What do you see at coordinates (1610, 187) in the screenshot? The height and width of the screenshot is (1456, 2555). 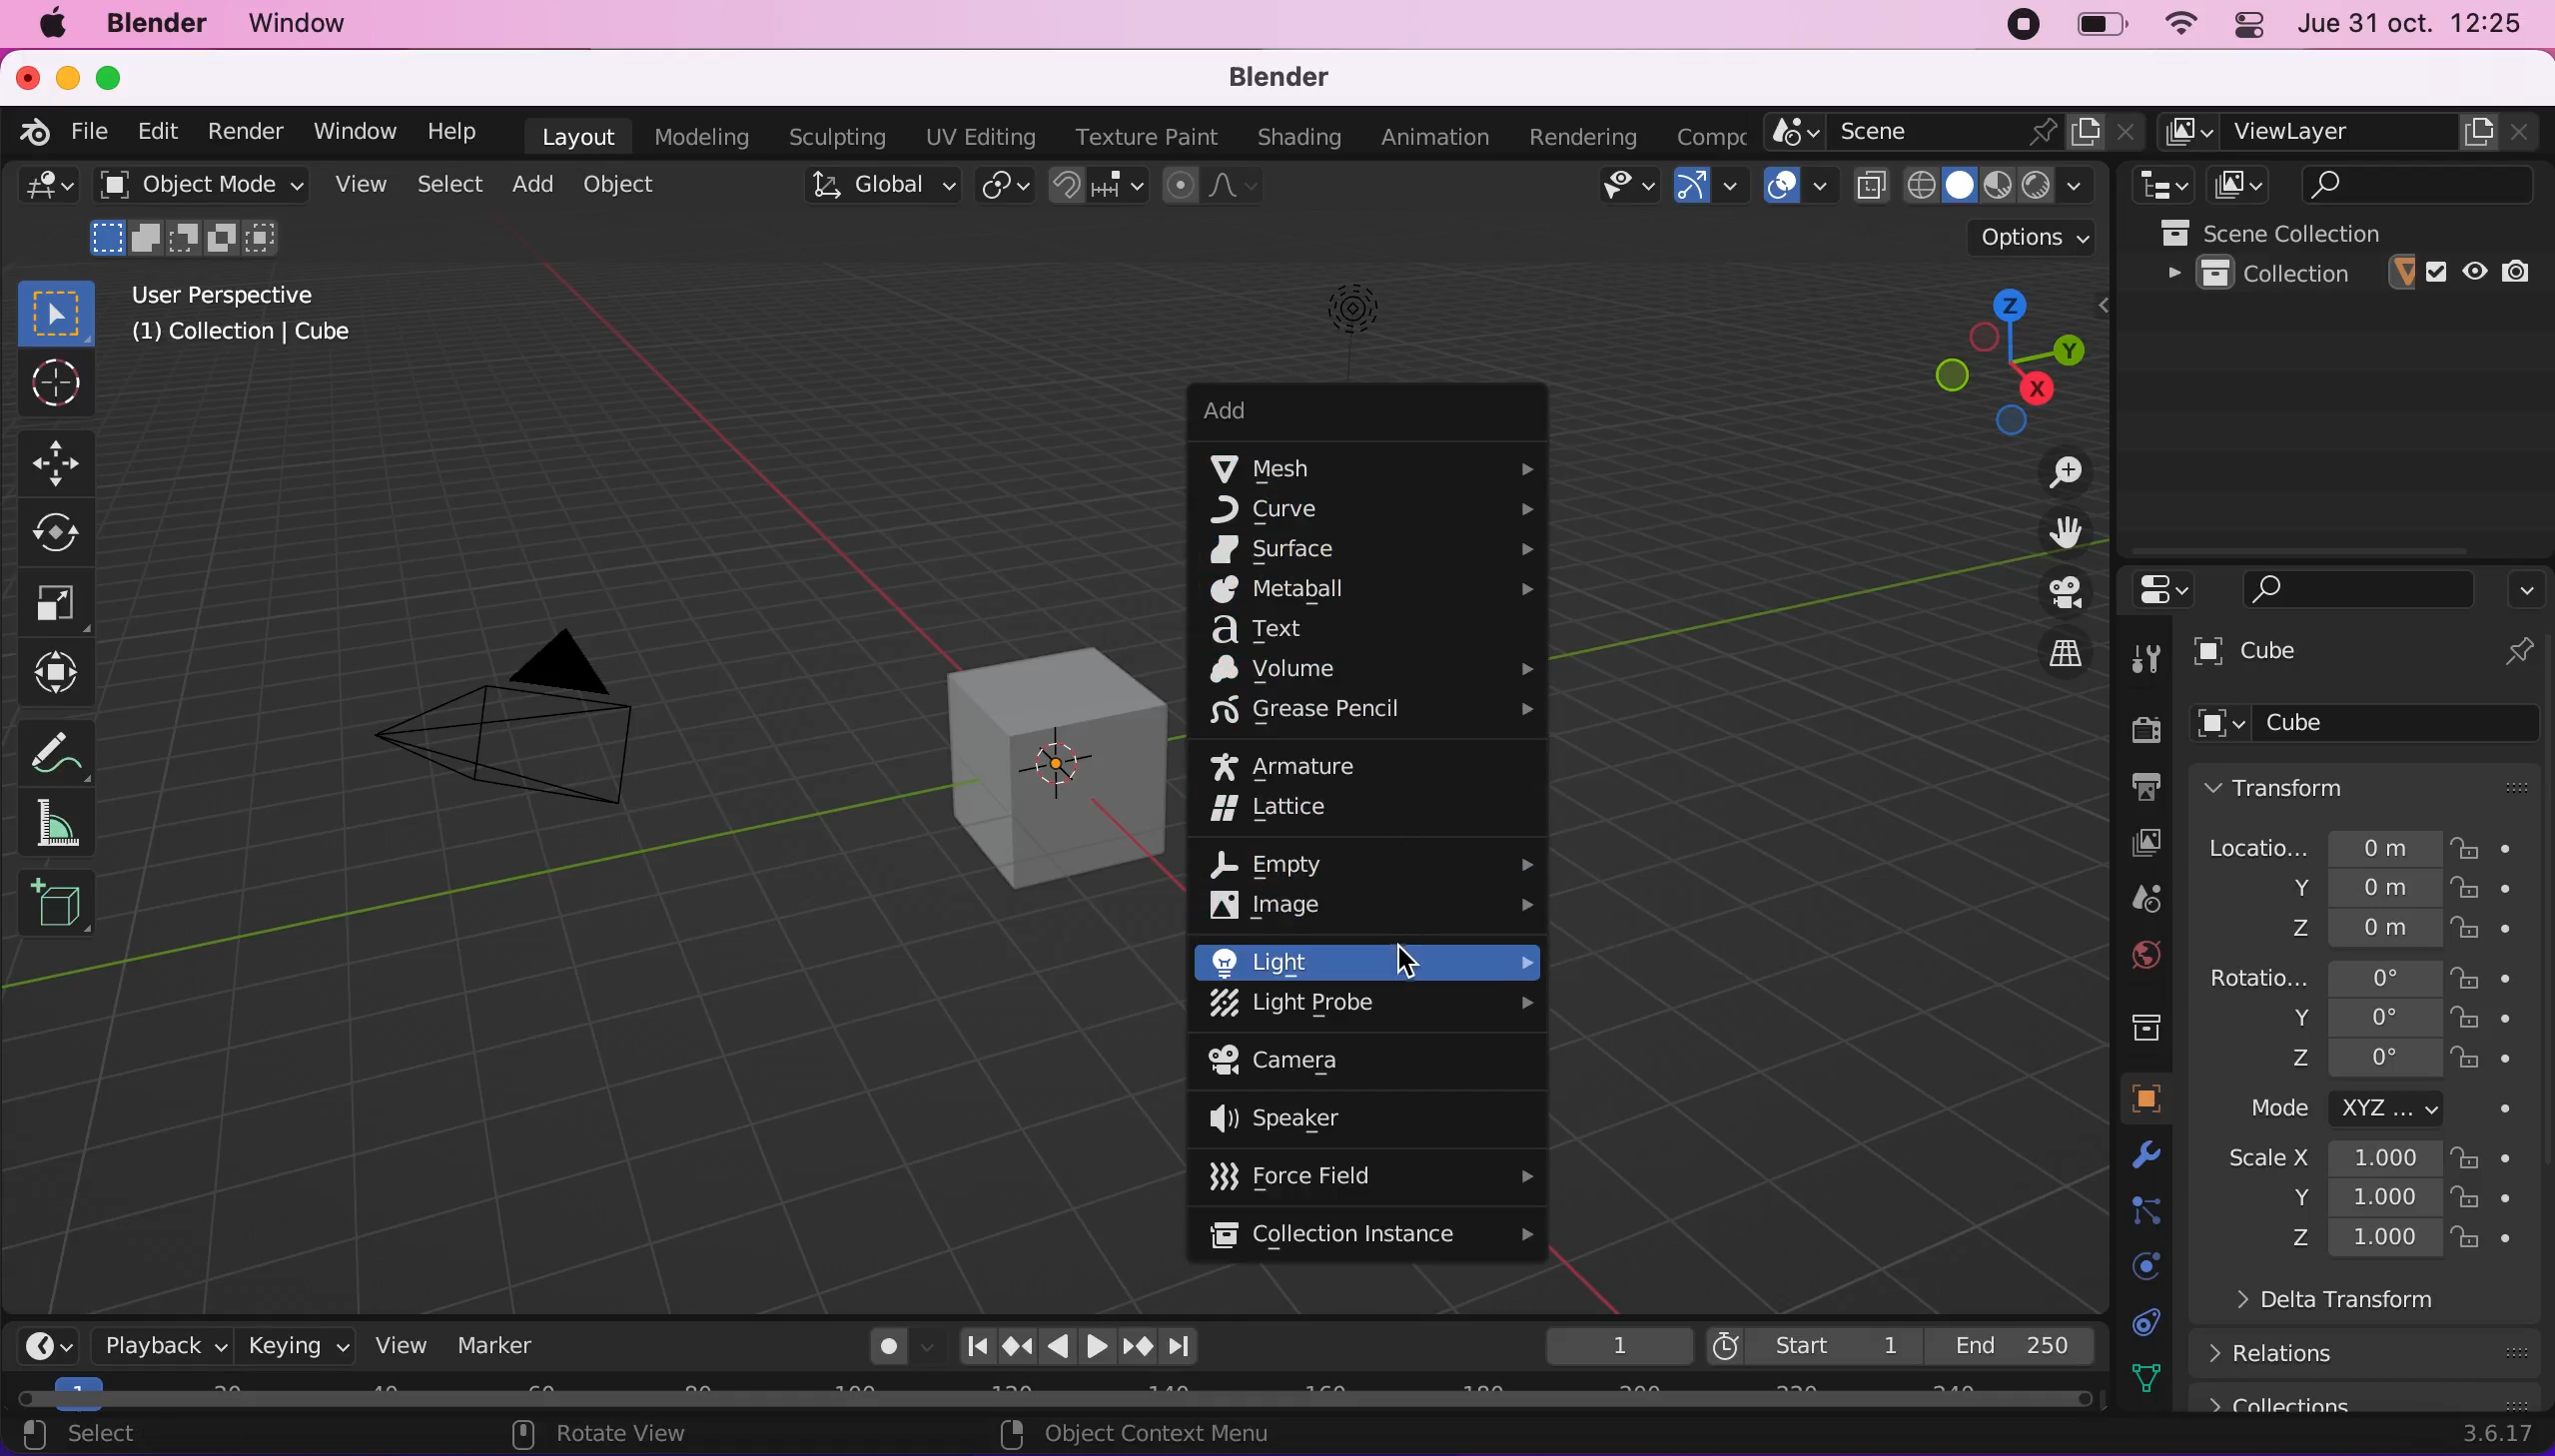 I see `view object types` at bounding box center [1610, 187].